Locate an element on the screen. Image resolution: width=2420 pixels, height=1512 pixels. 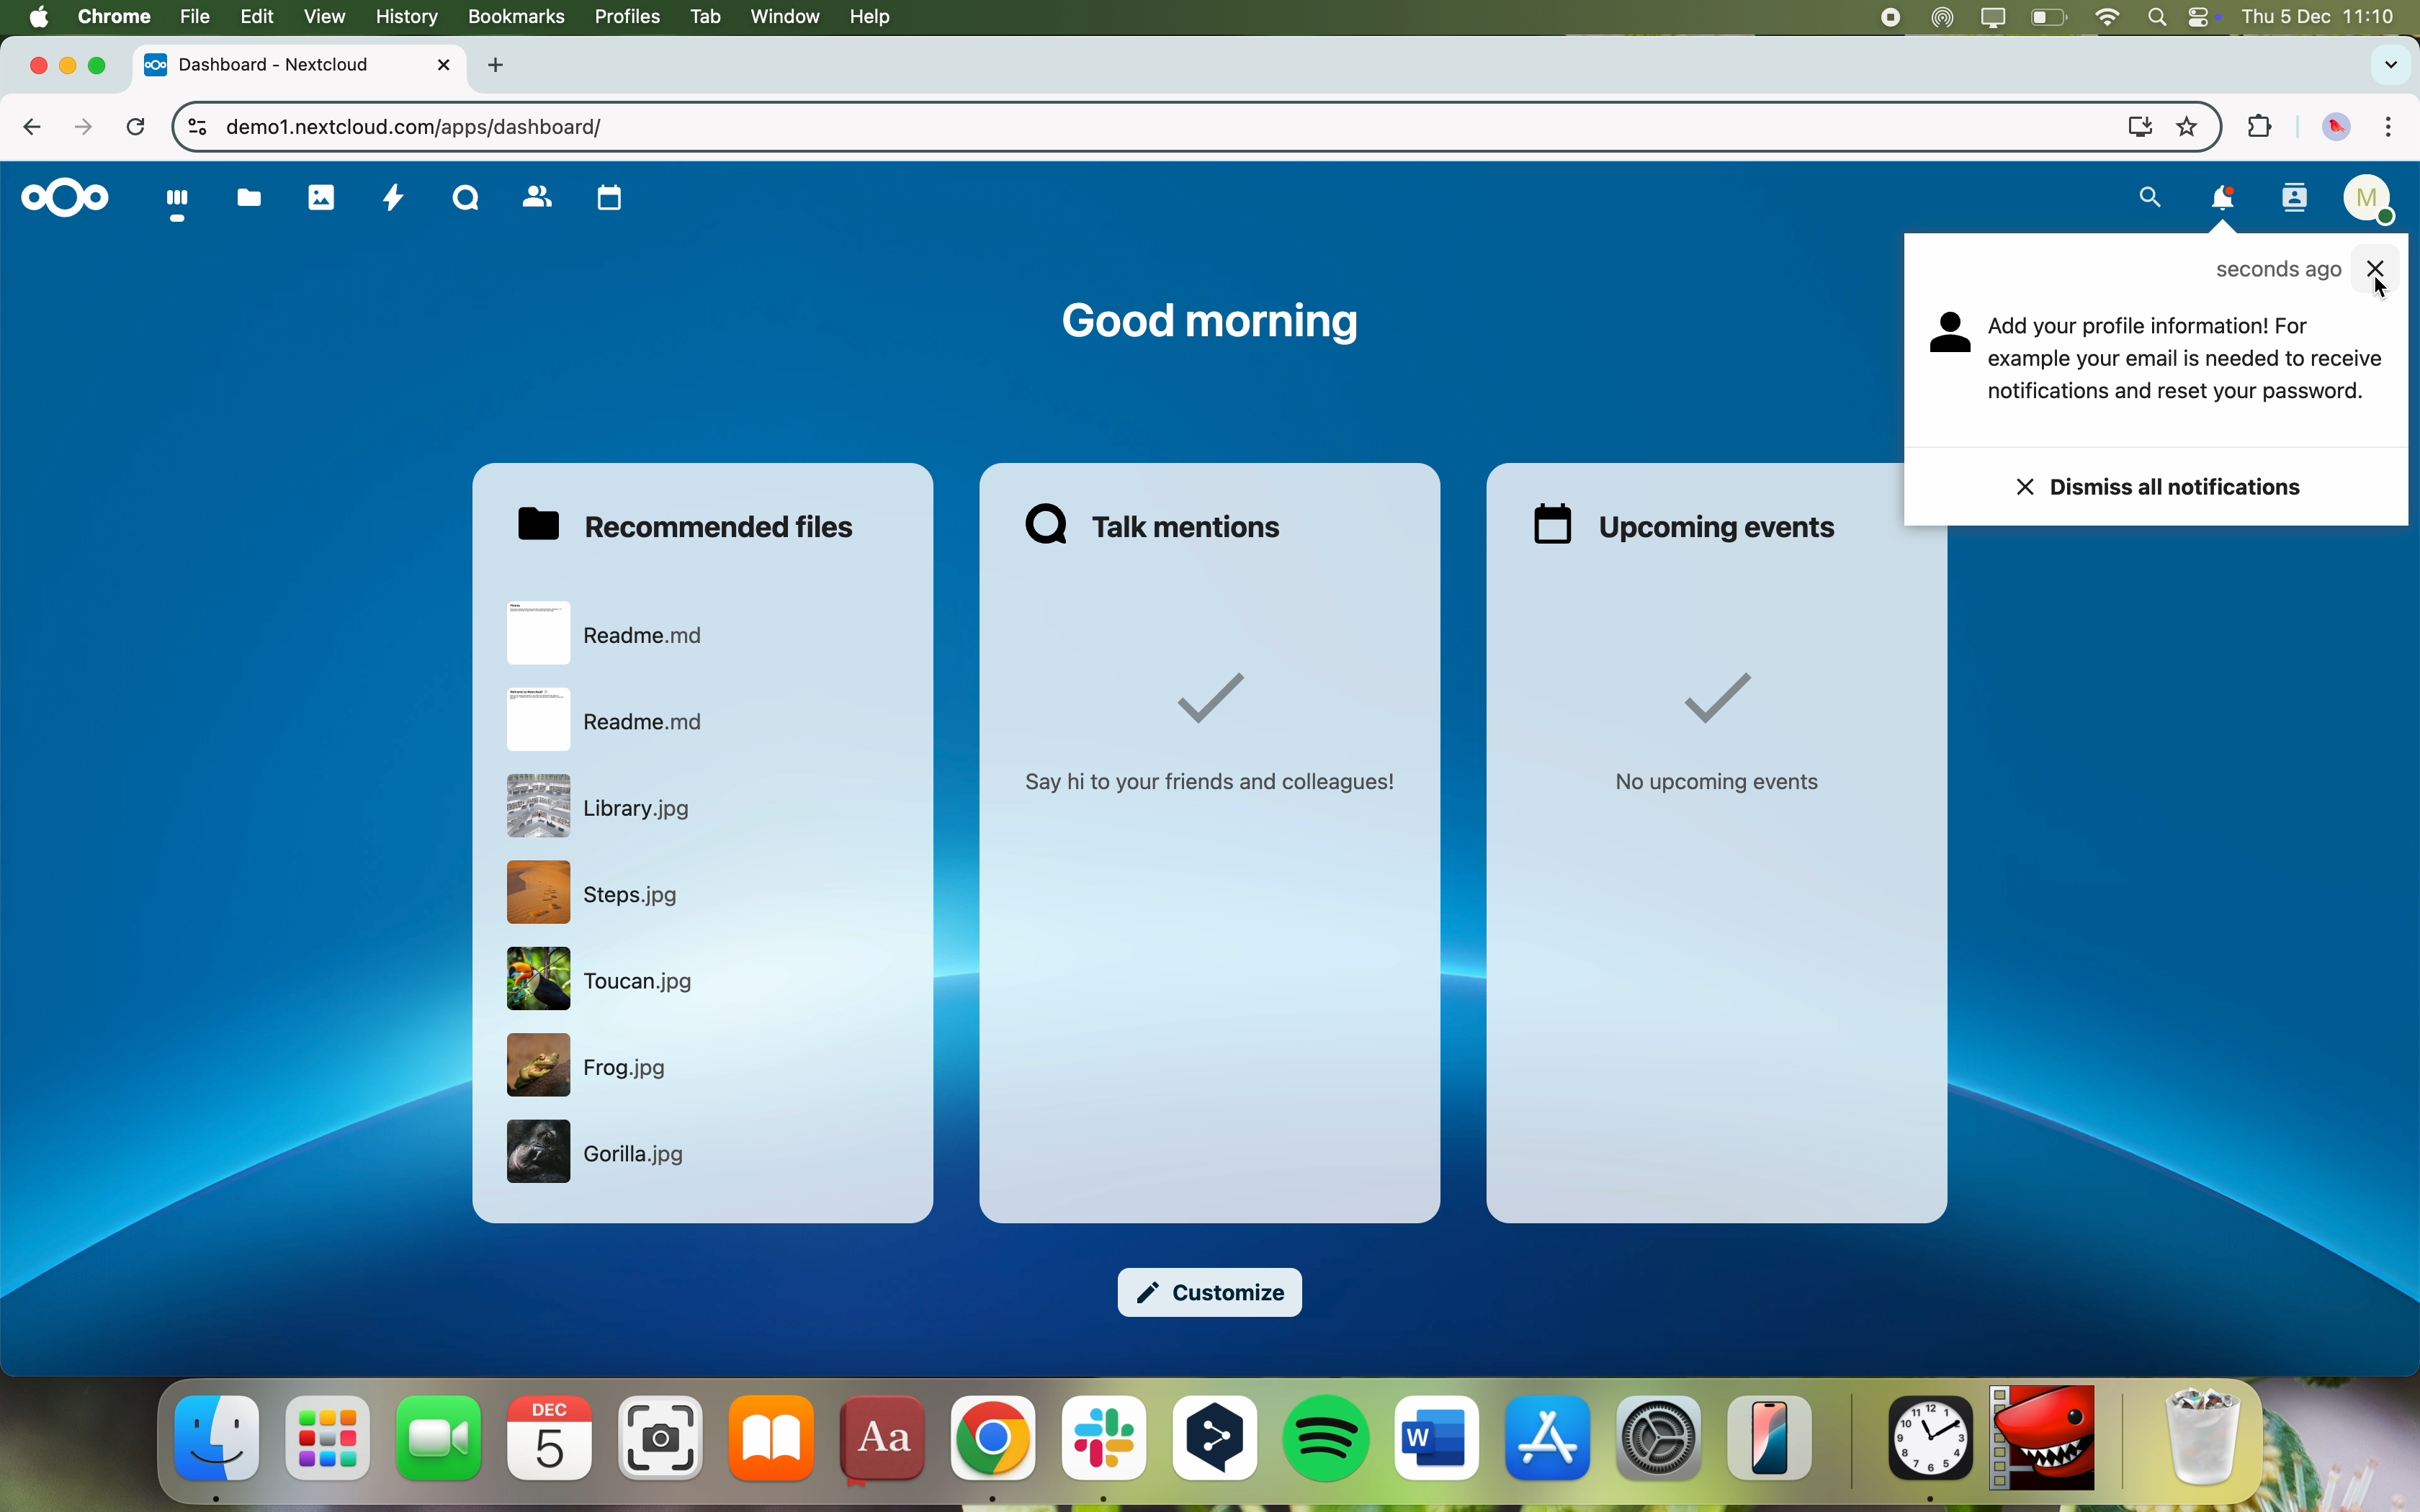
Spotify is located at coordinates (1329, 1441).